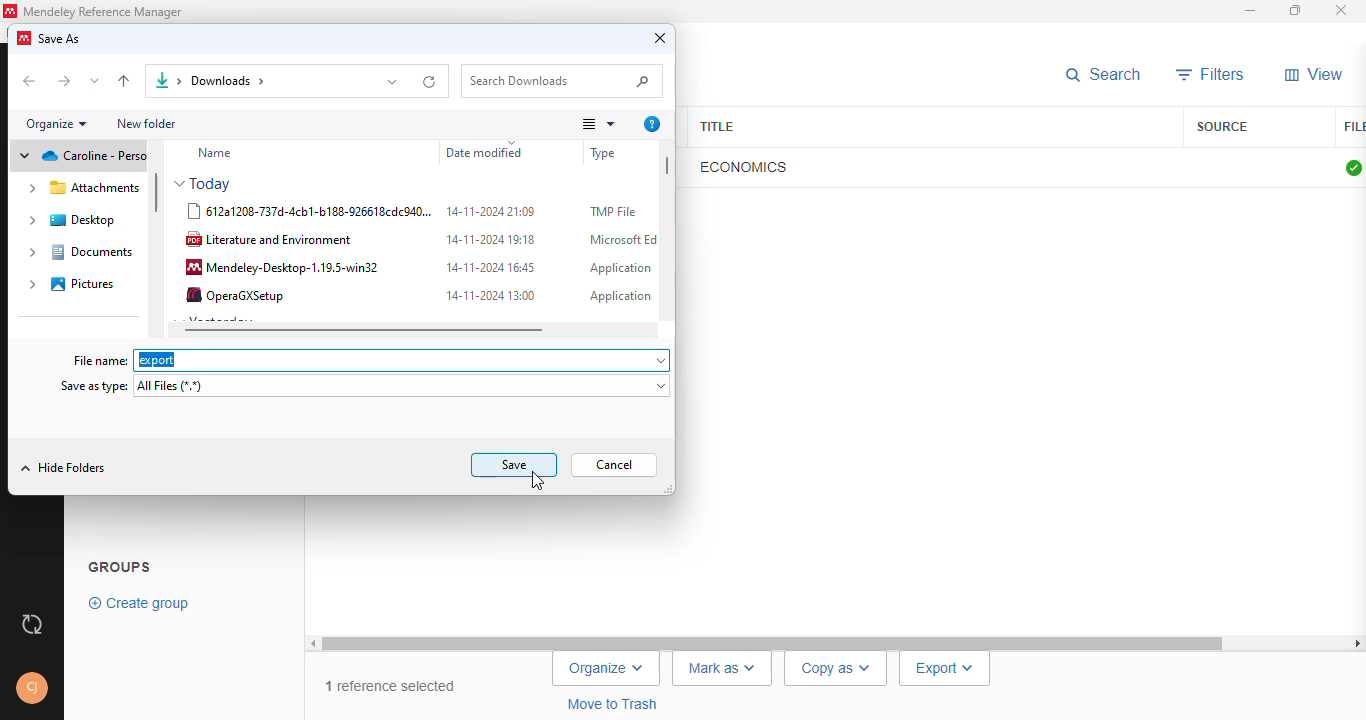 The height and width of the screenshot is (720, 1366). I want to click on horizontal scroll bar, so click(365, 330).